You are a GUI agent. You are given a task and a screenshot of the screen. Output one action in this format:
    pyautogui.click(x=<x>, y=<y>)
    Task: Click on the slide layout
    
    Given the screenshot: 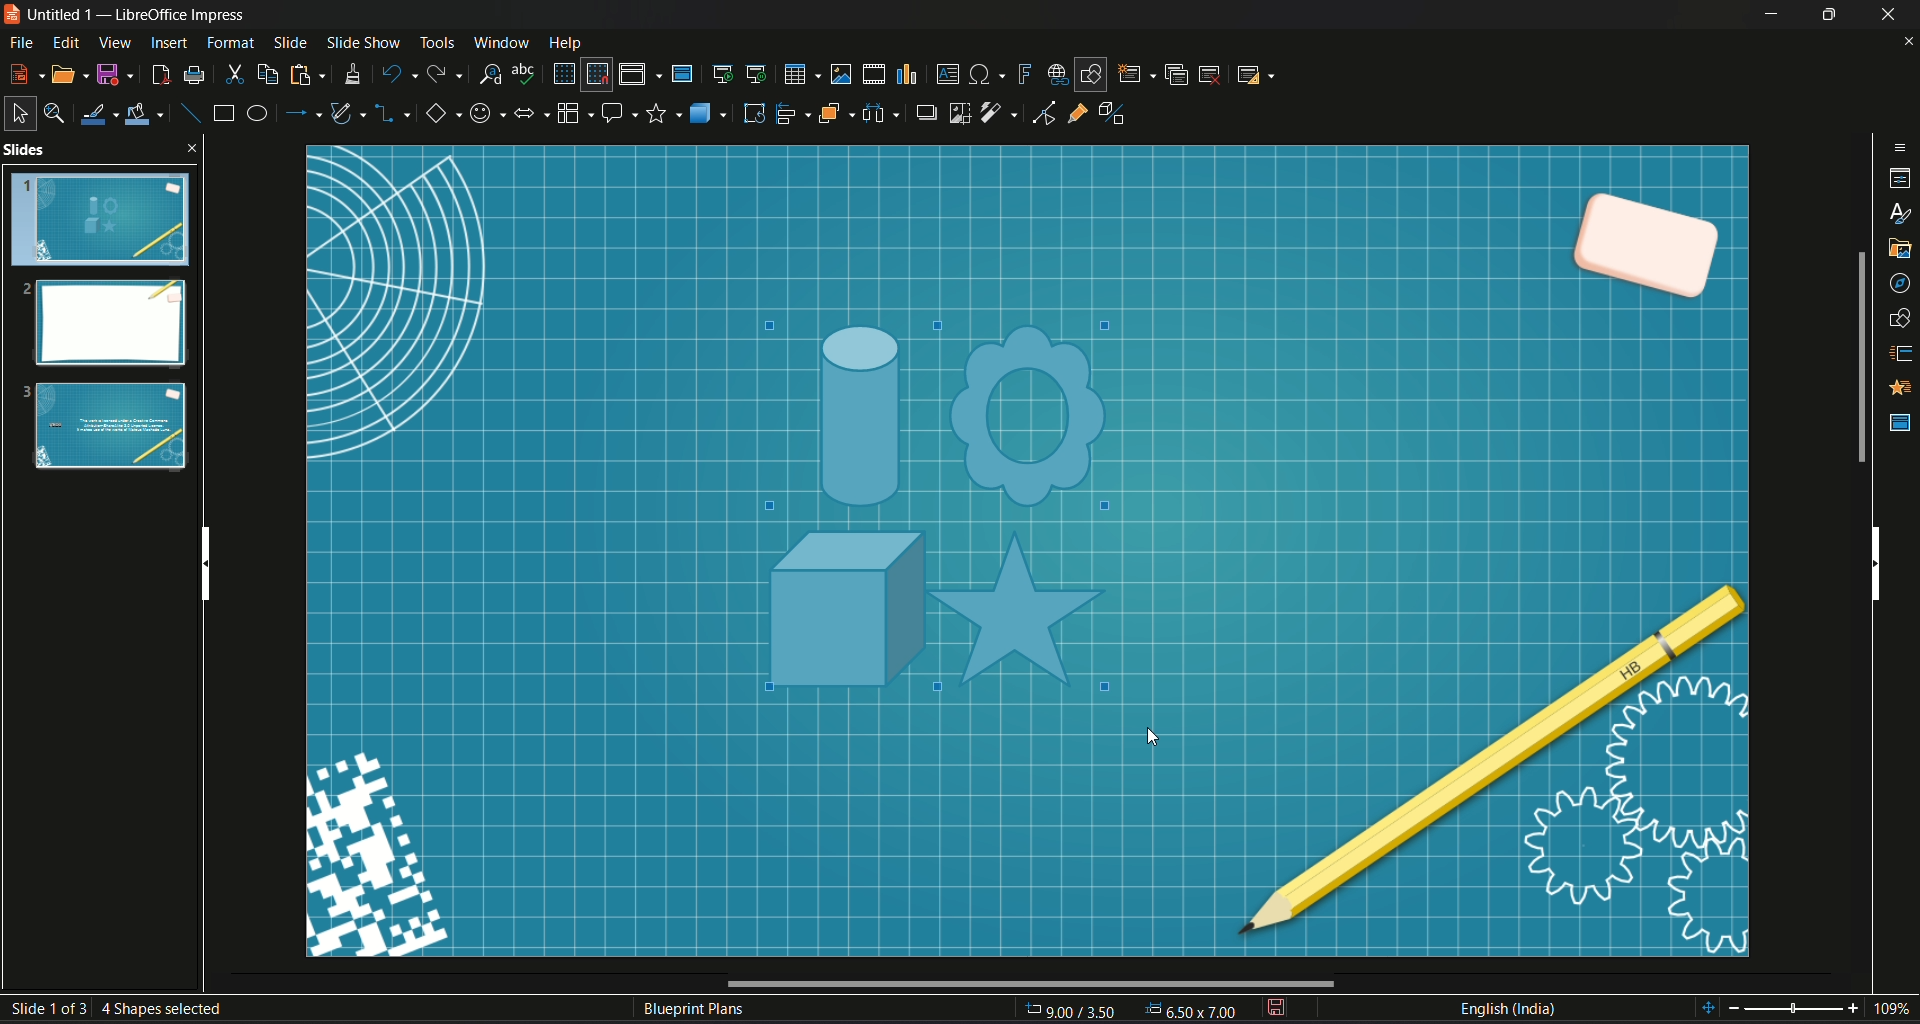 What is the action you would take?
    pyautogui.click(x=1253, y=74)
    